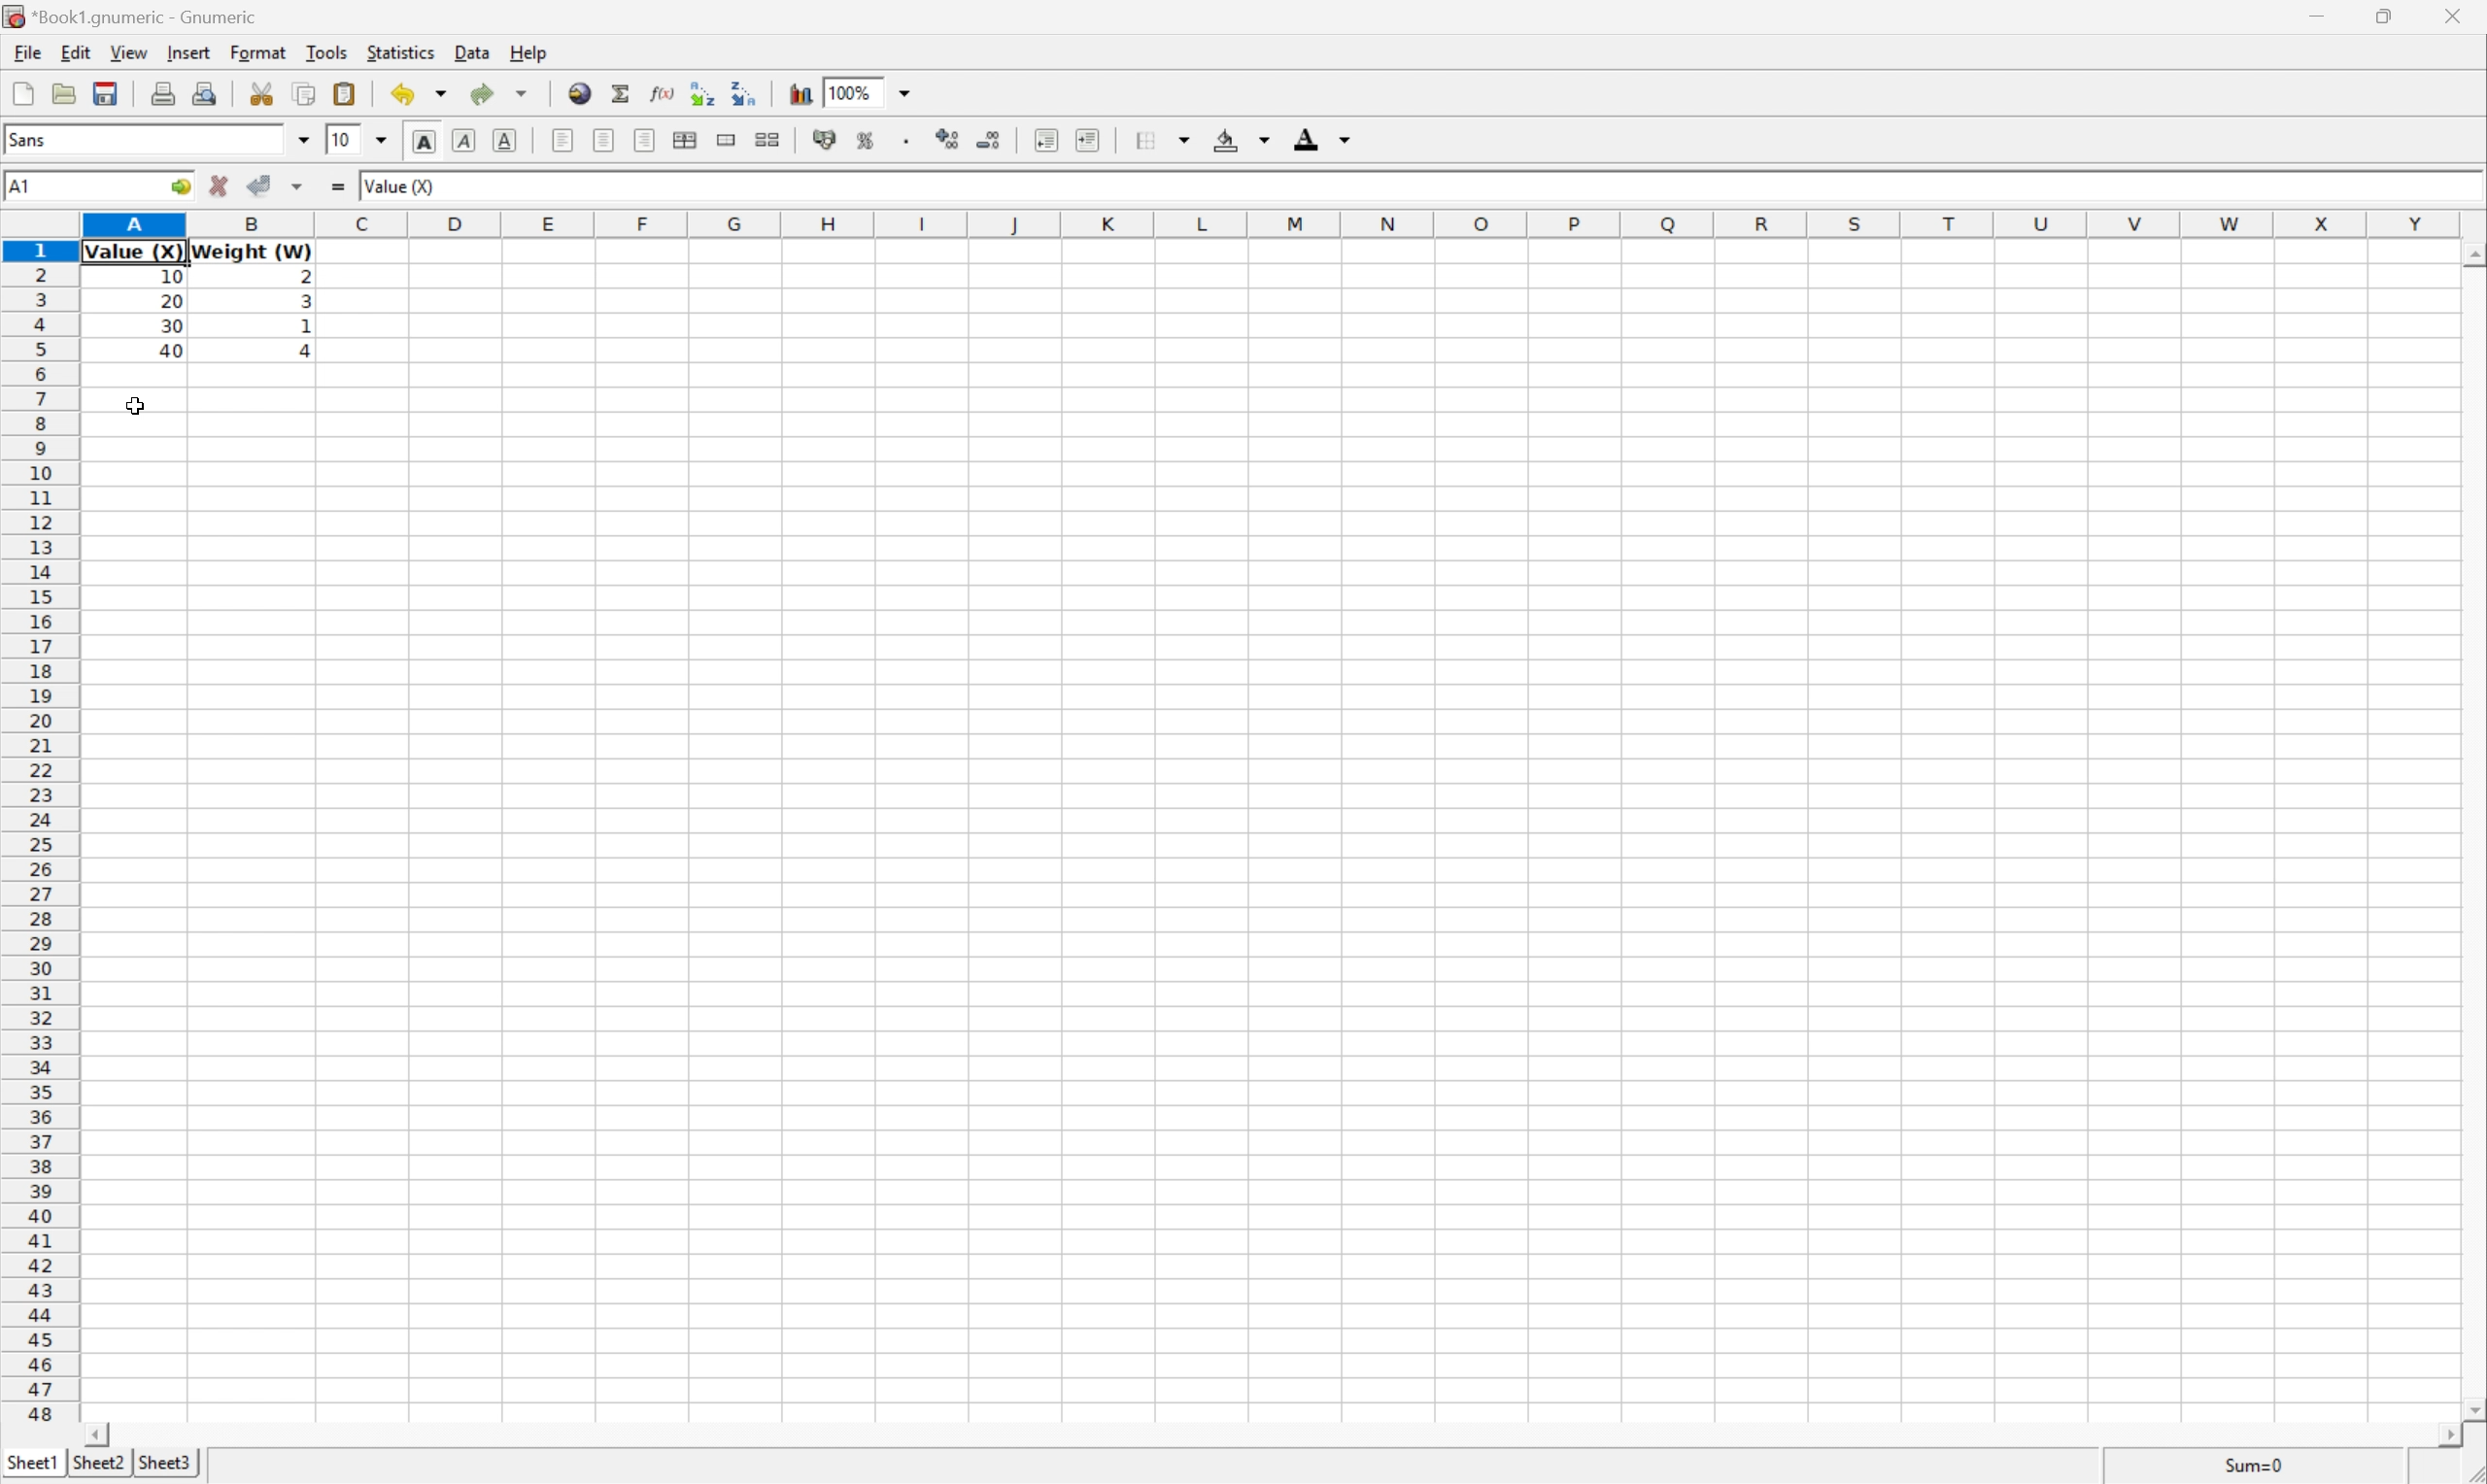  Describe the element at coordinates (467, 138) in the screenshot. I see `Italic` at that location.